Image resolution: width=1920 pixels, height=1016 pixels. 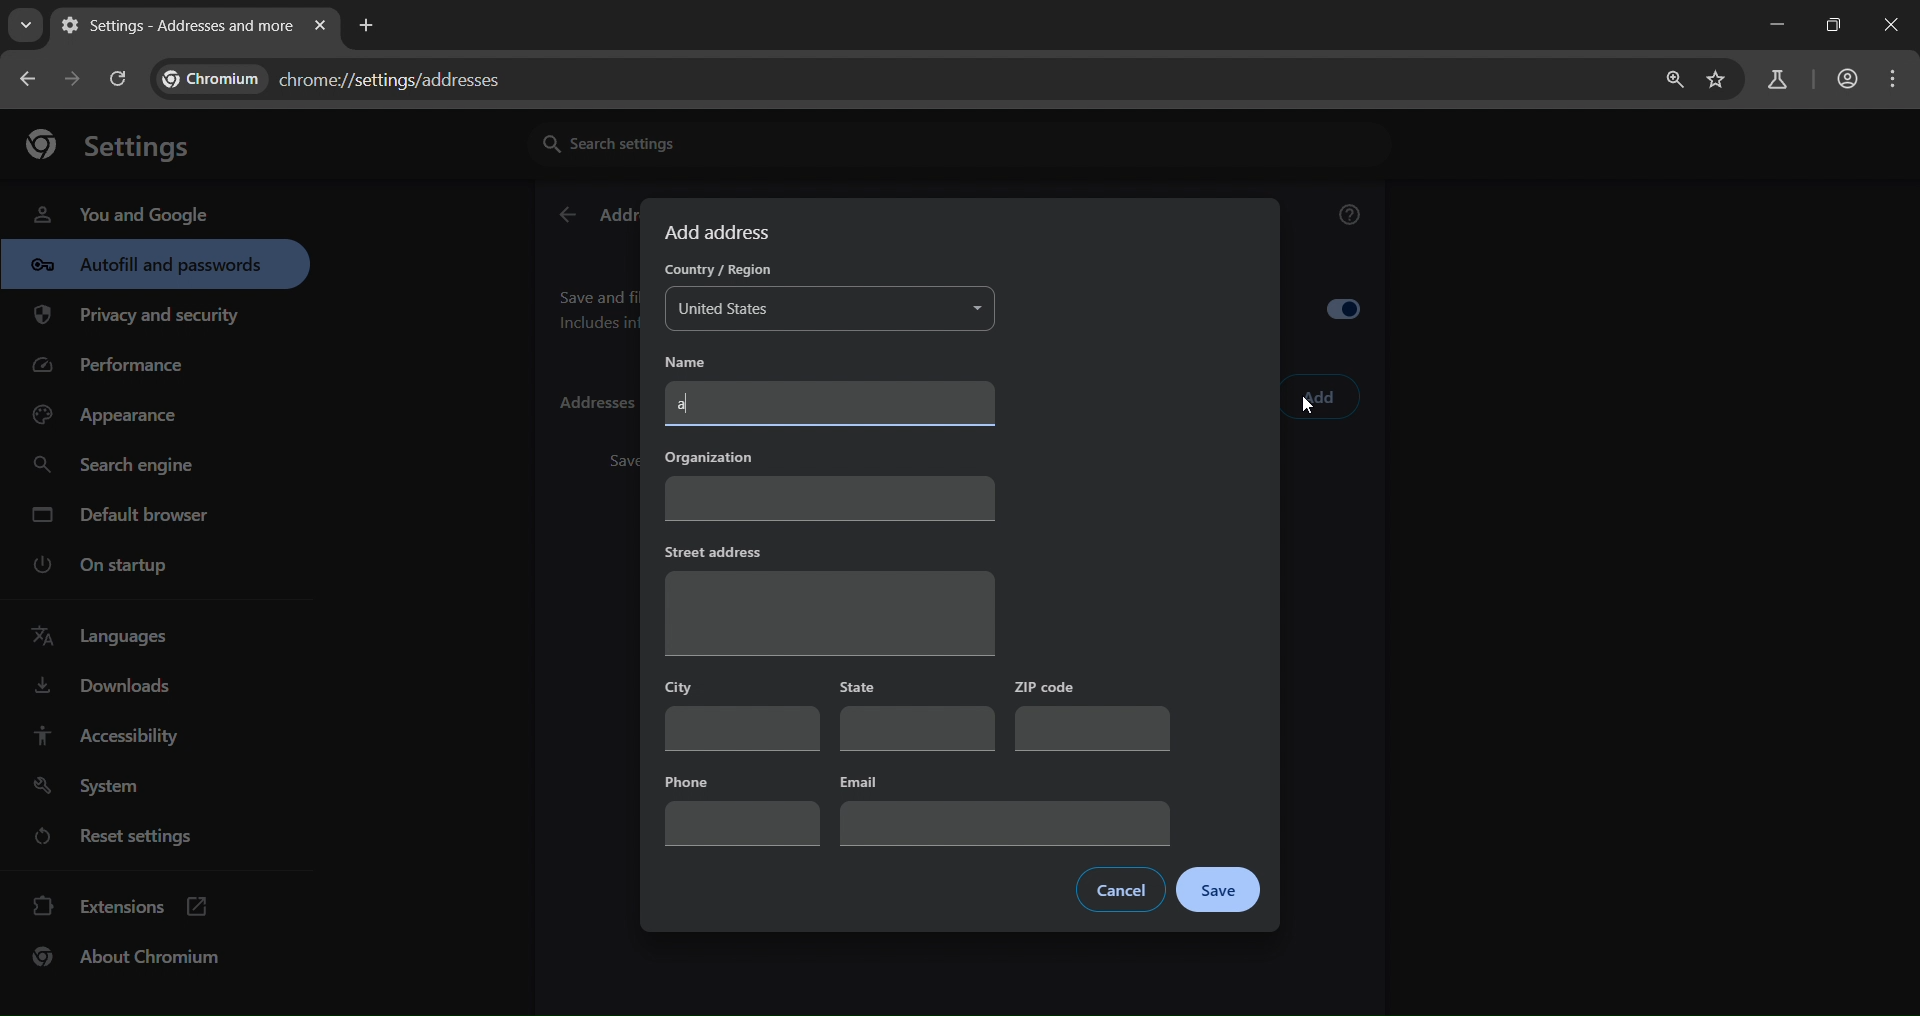 What do you see at coordinates (76, 78) in the screenshot?
I see `go back one page` at bounding box center [76, 78].